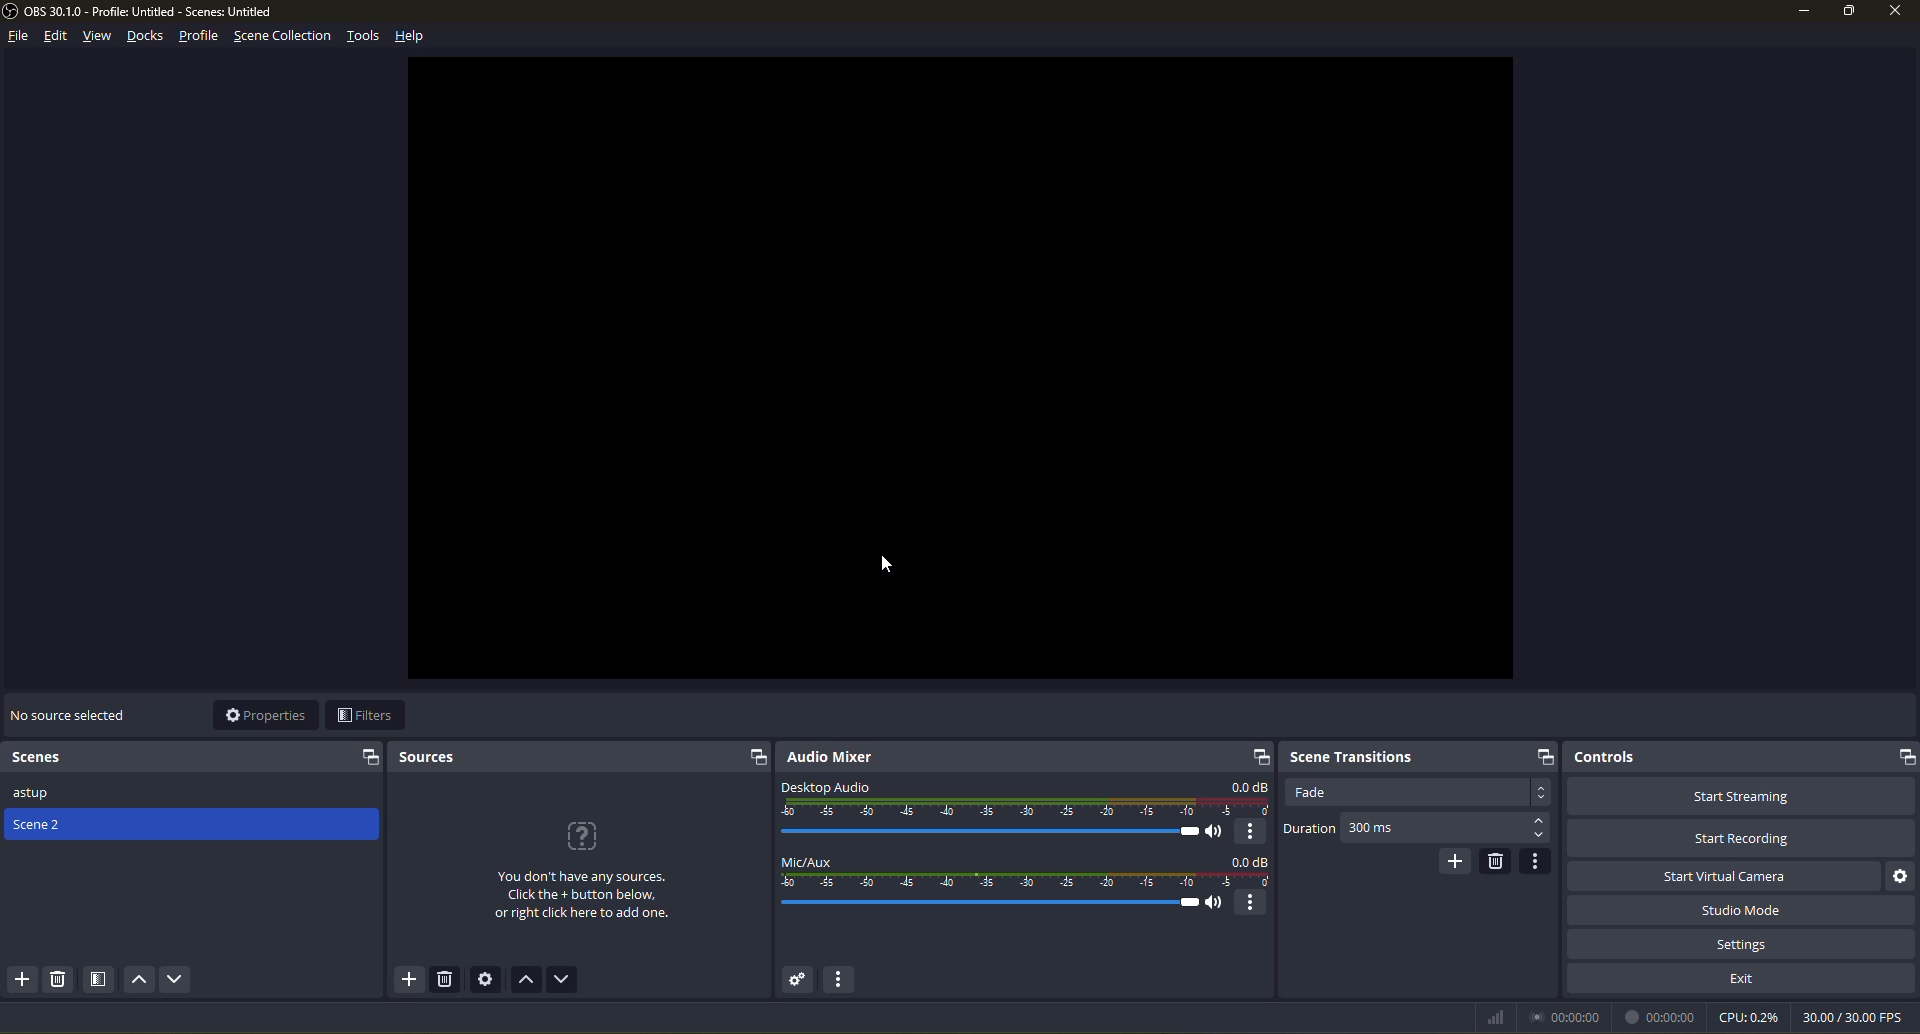 The image size is (1920, 1034). What do you see at coordinates (1744, 942) in the screenshot?
I see `settings` at bounding box center [1744, 942].